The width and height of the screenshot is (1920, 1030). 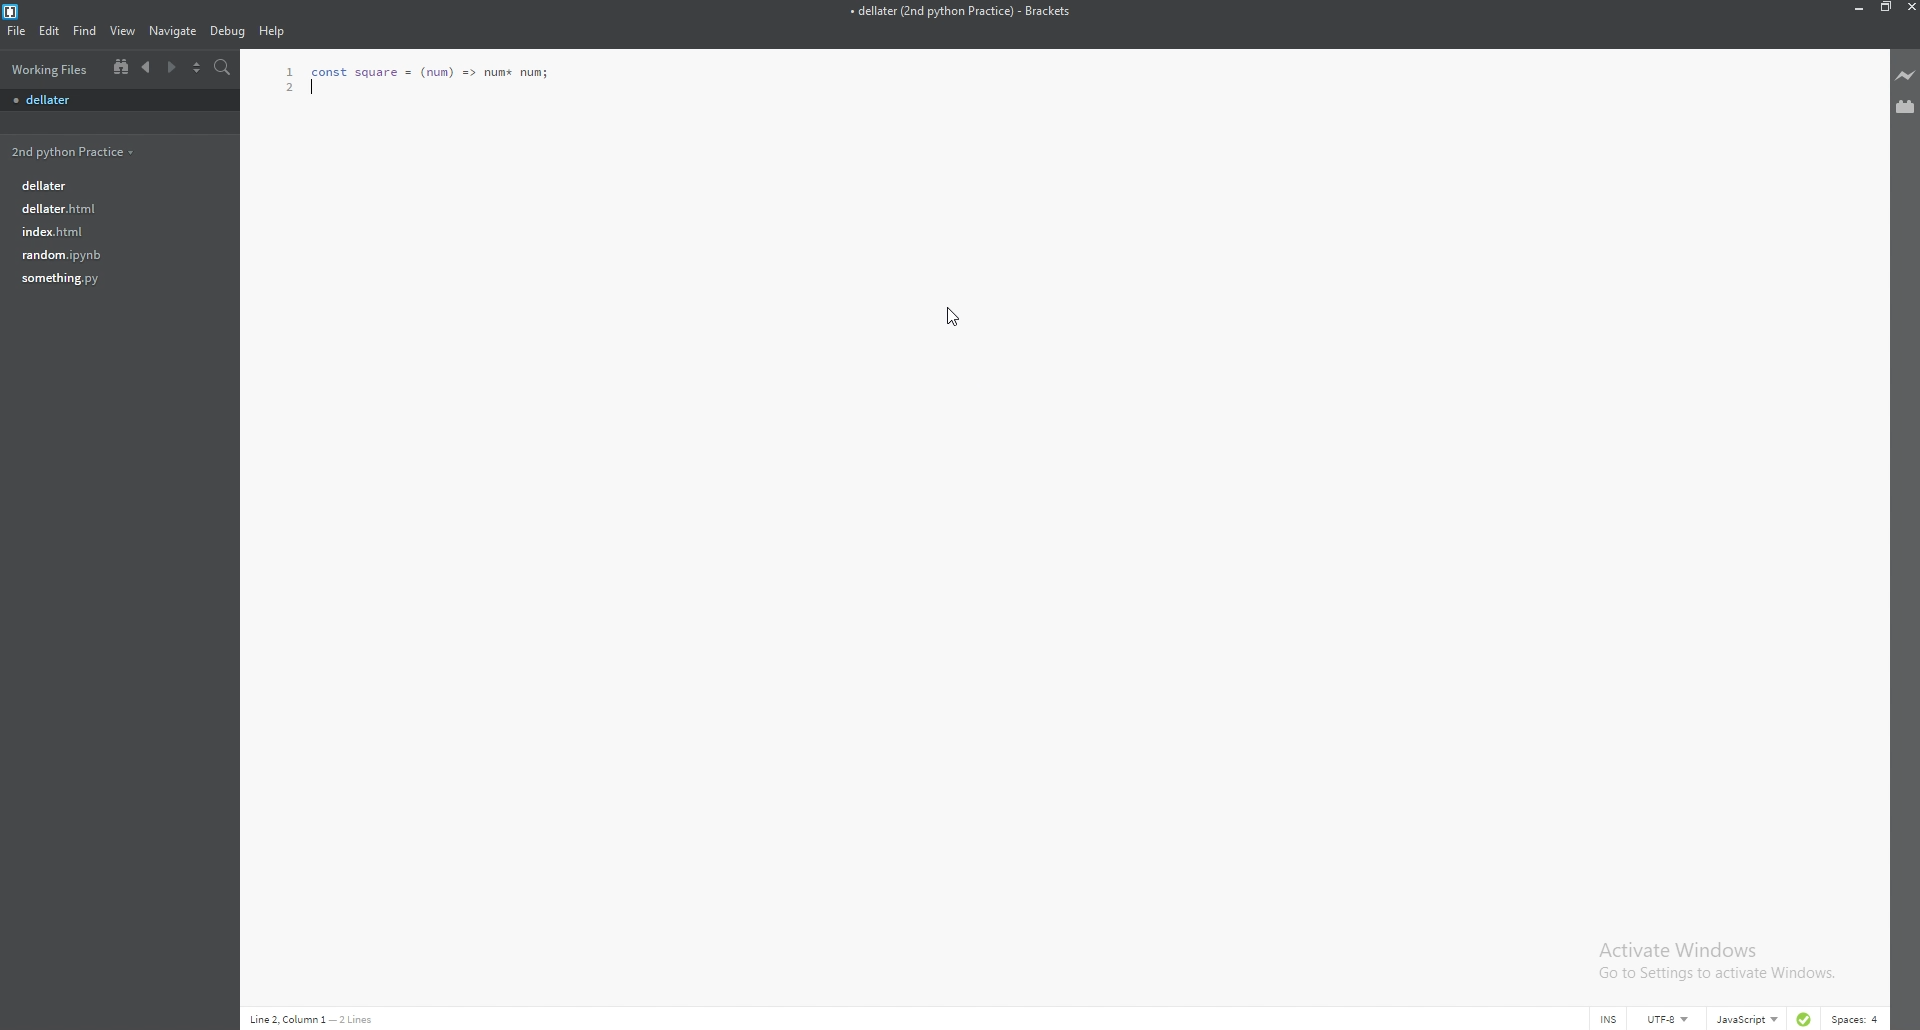 I want to click on line, so click(x=308, y=86).